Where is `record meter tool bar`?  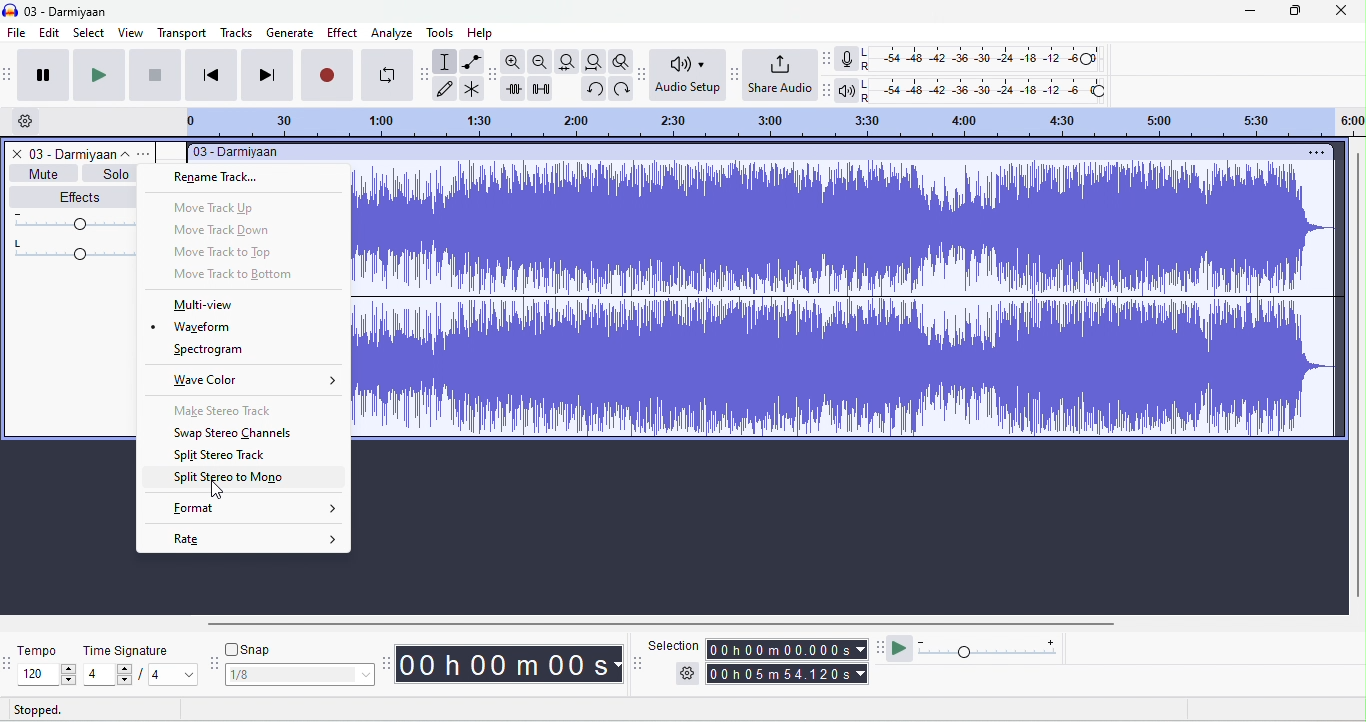 record meter tool bar is located at coordinates (828, 58).